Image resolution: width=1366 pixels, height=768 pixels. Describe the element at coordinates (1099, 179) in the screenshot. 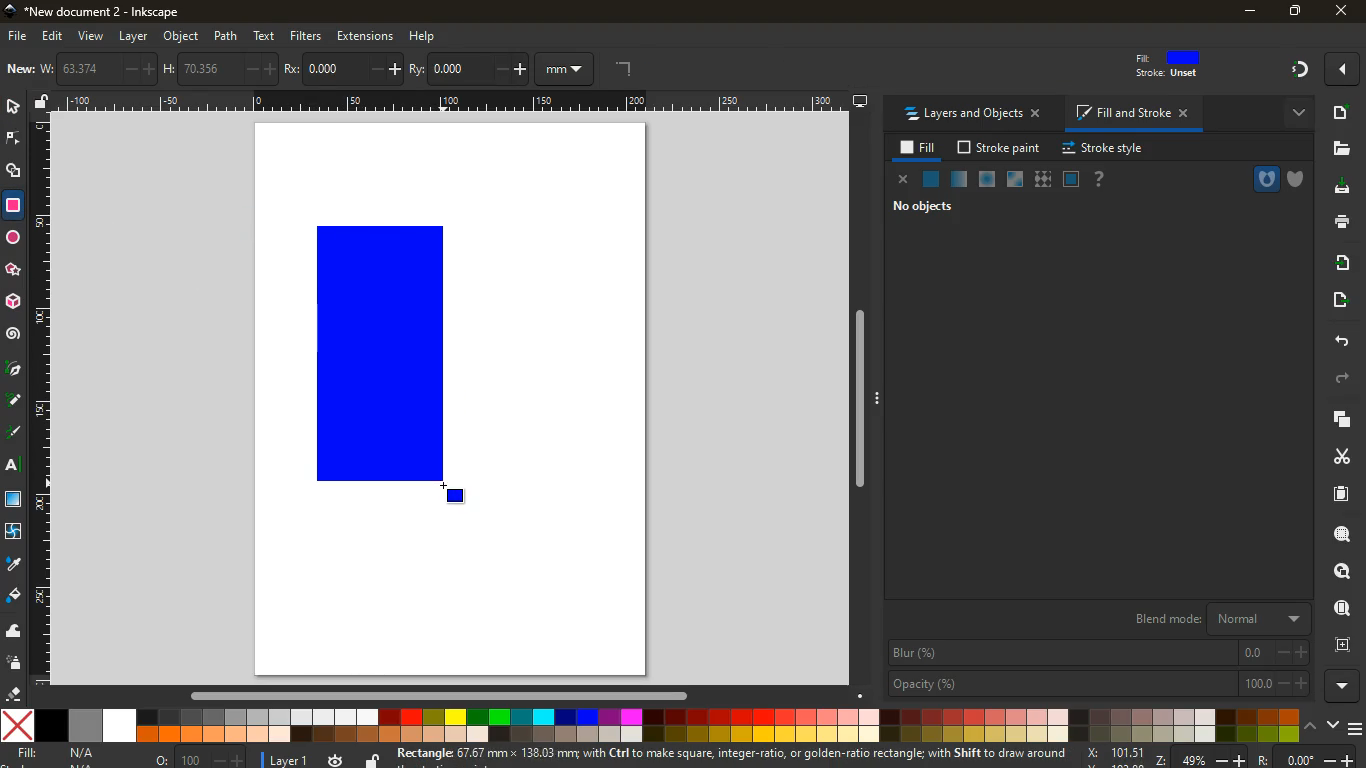

I see `help` at that location.